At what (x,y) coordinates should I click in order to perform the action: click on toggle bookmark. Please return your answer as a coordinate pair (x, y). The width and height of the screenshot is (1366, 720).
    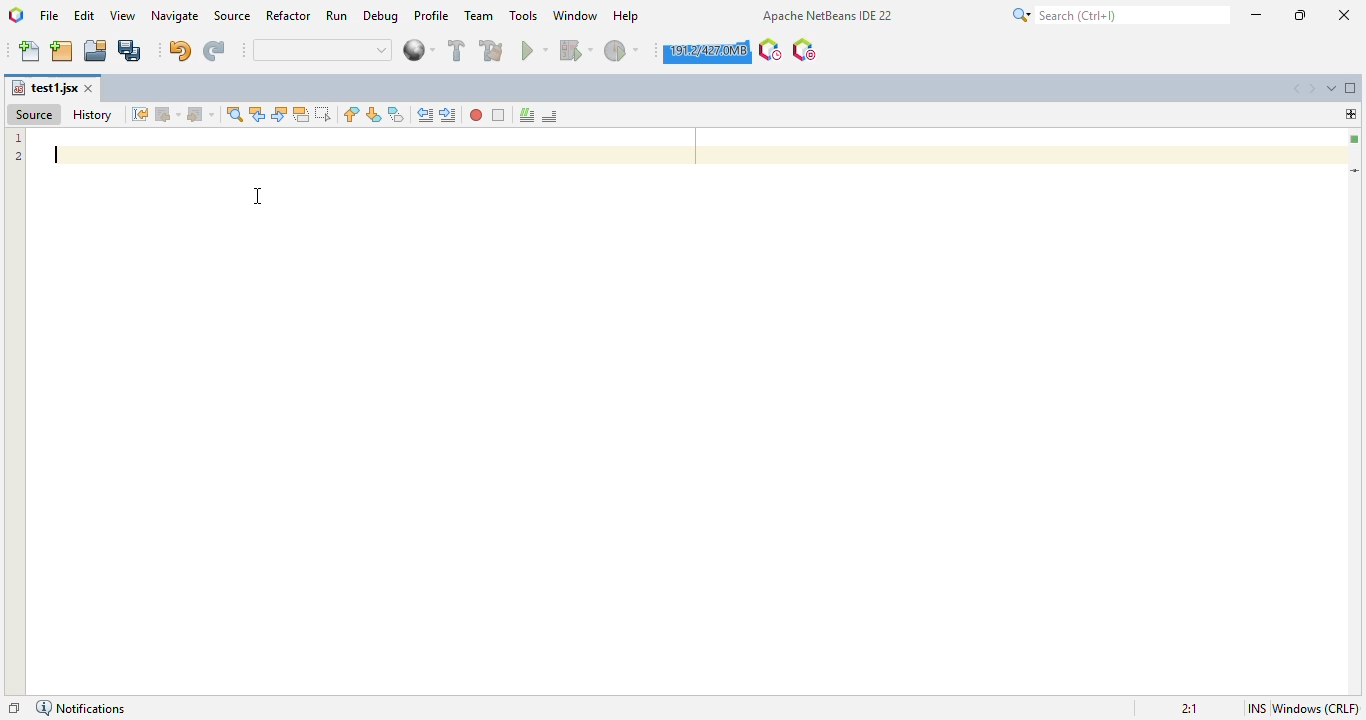
    Looking at the image, I should click on (397, 114).